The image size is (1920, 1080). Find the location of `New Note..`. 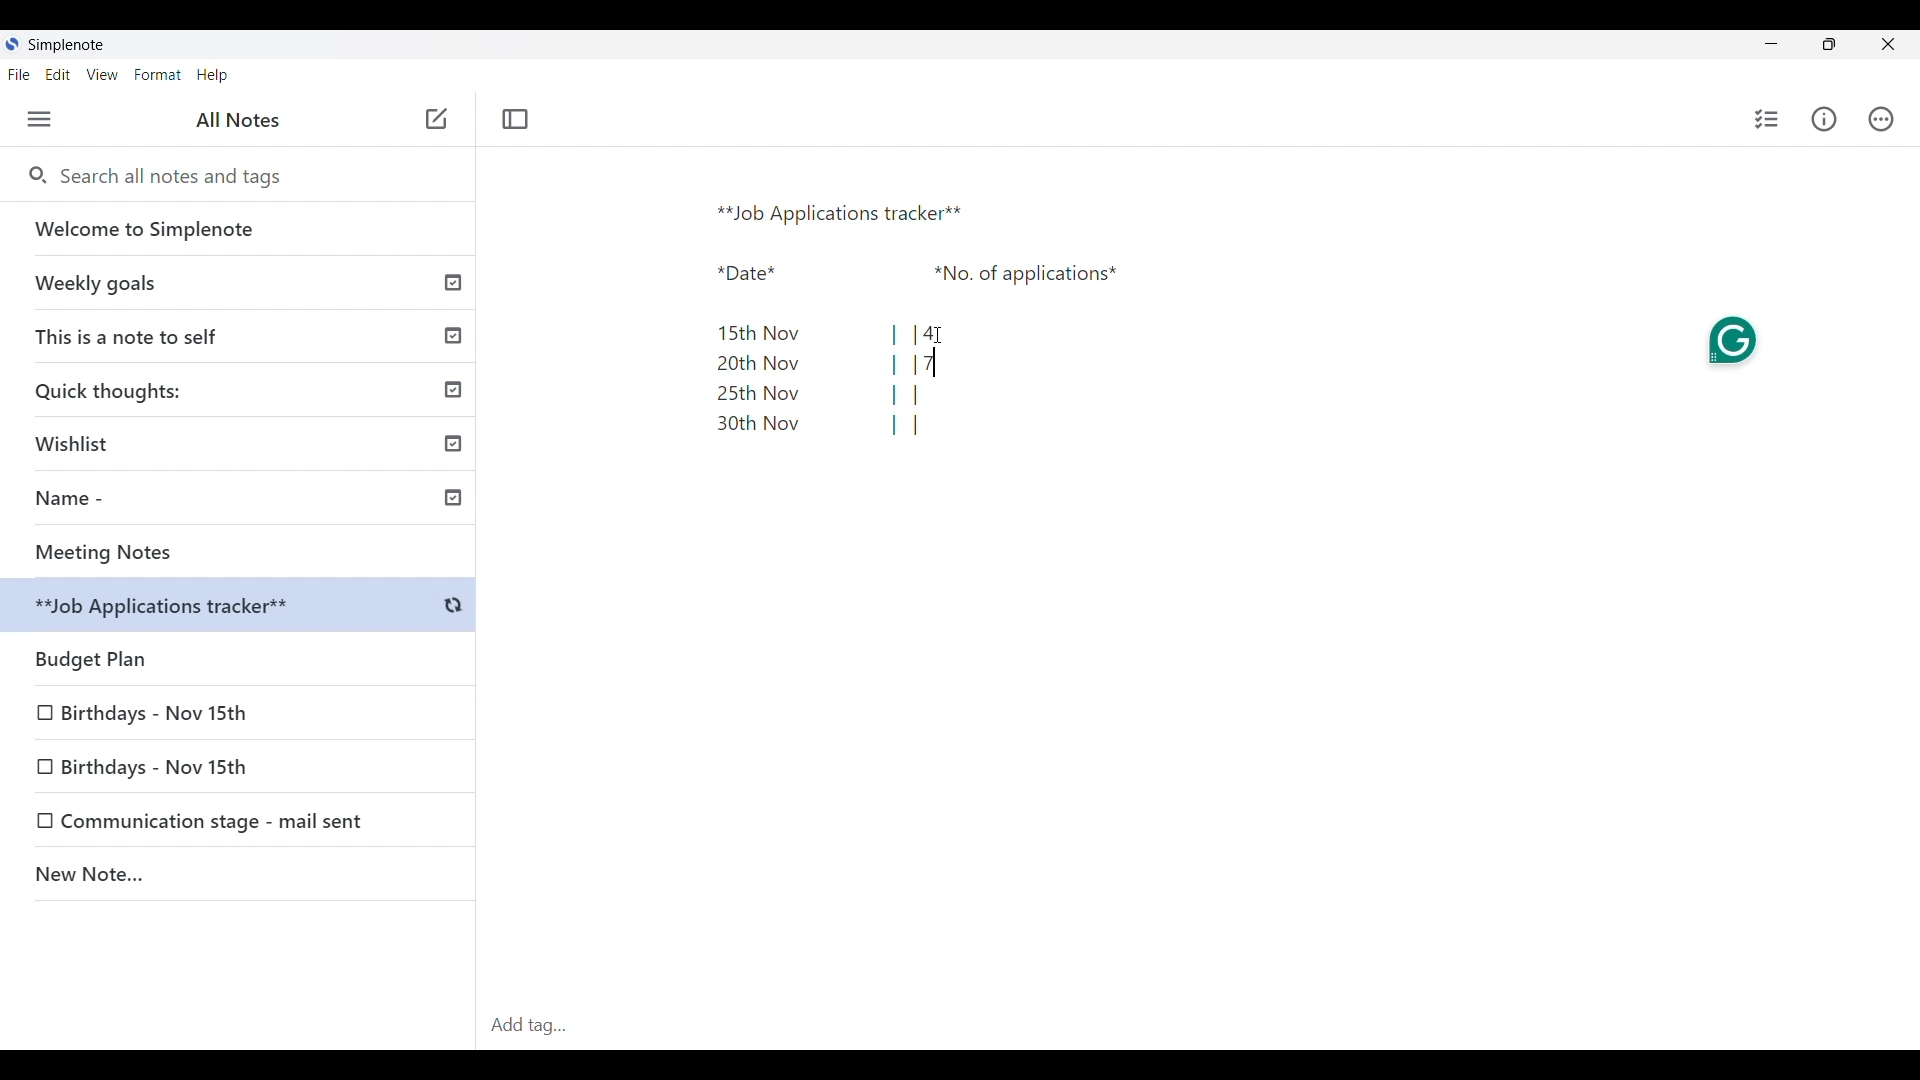

New Note.. is located at coordinates (239, 877).